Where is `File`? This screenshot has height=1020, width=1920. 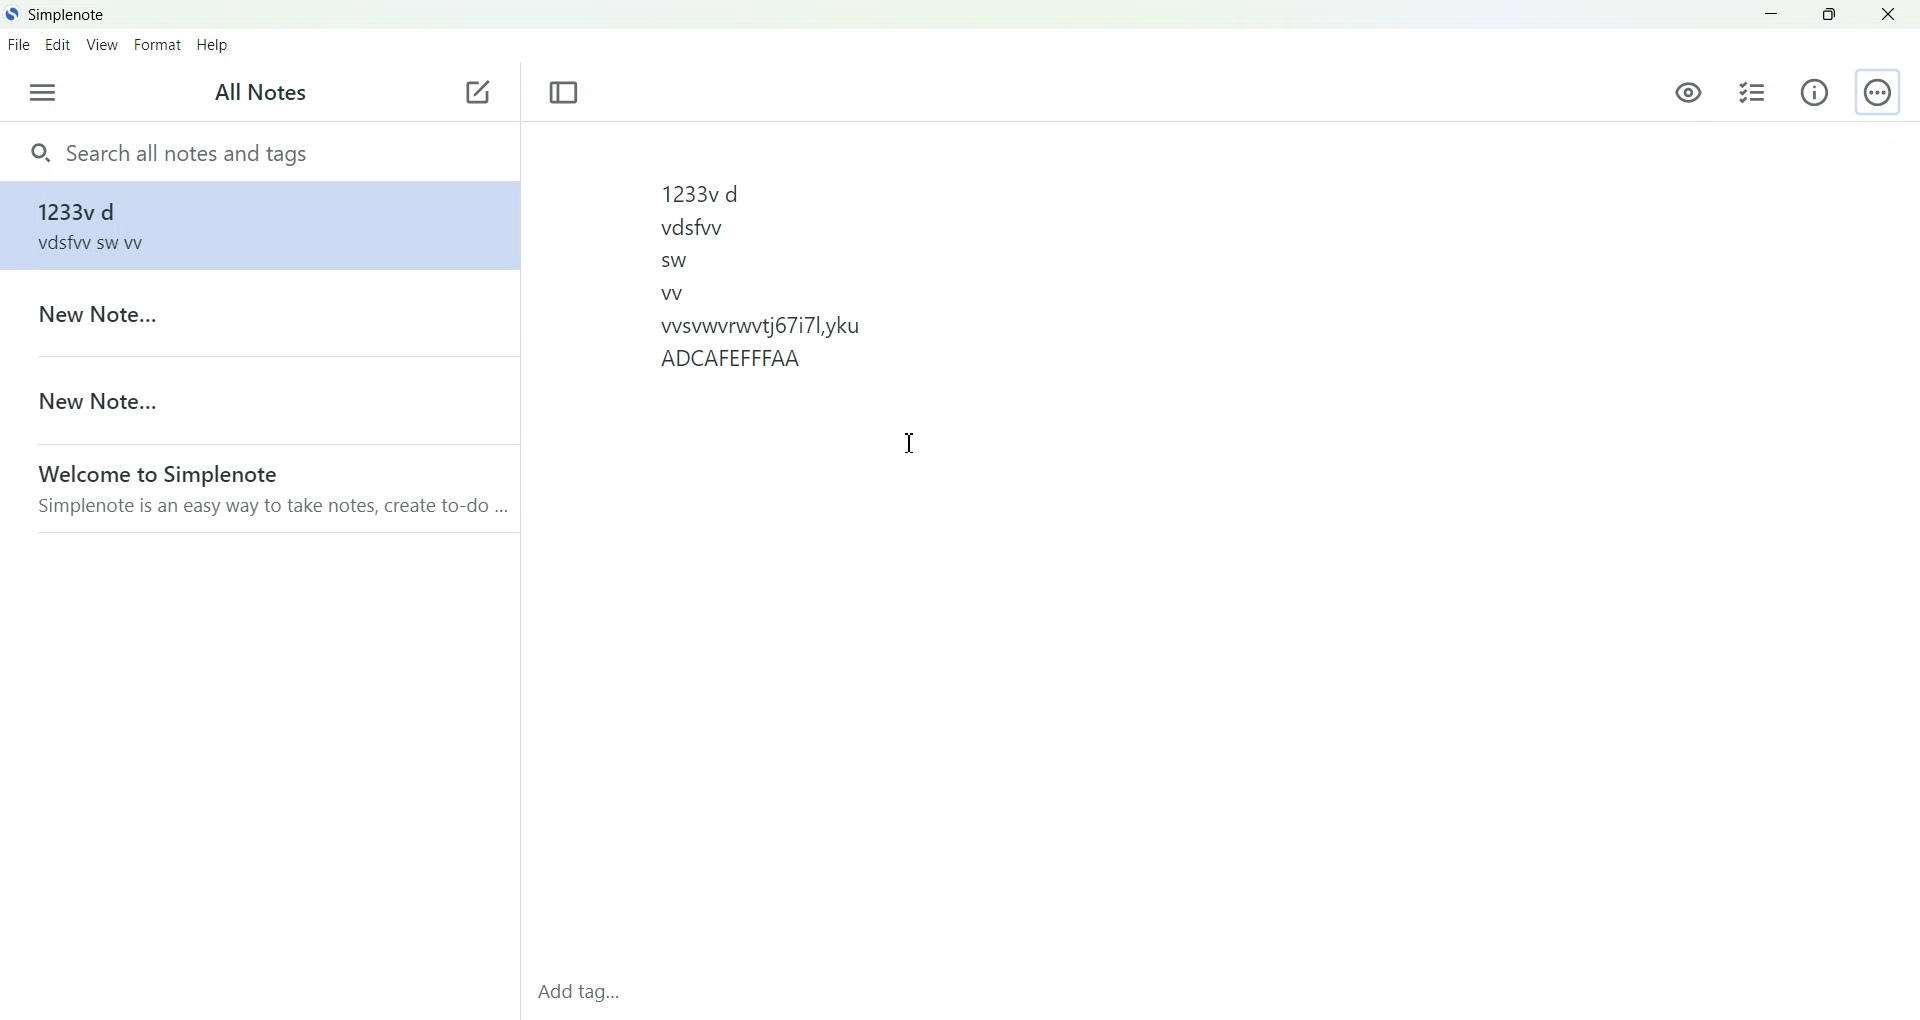 File is located at coordinates (19, 44).